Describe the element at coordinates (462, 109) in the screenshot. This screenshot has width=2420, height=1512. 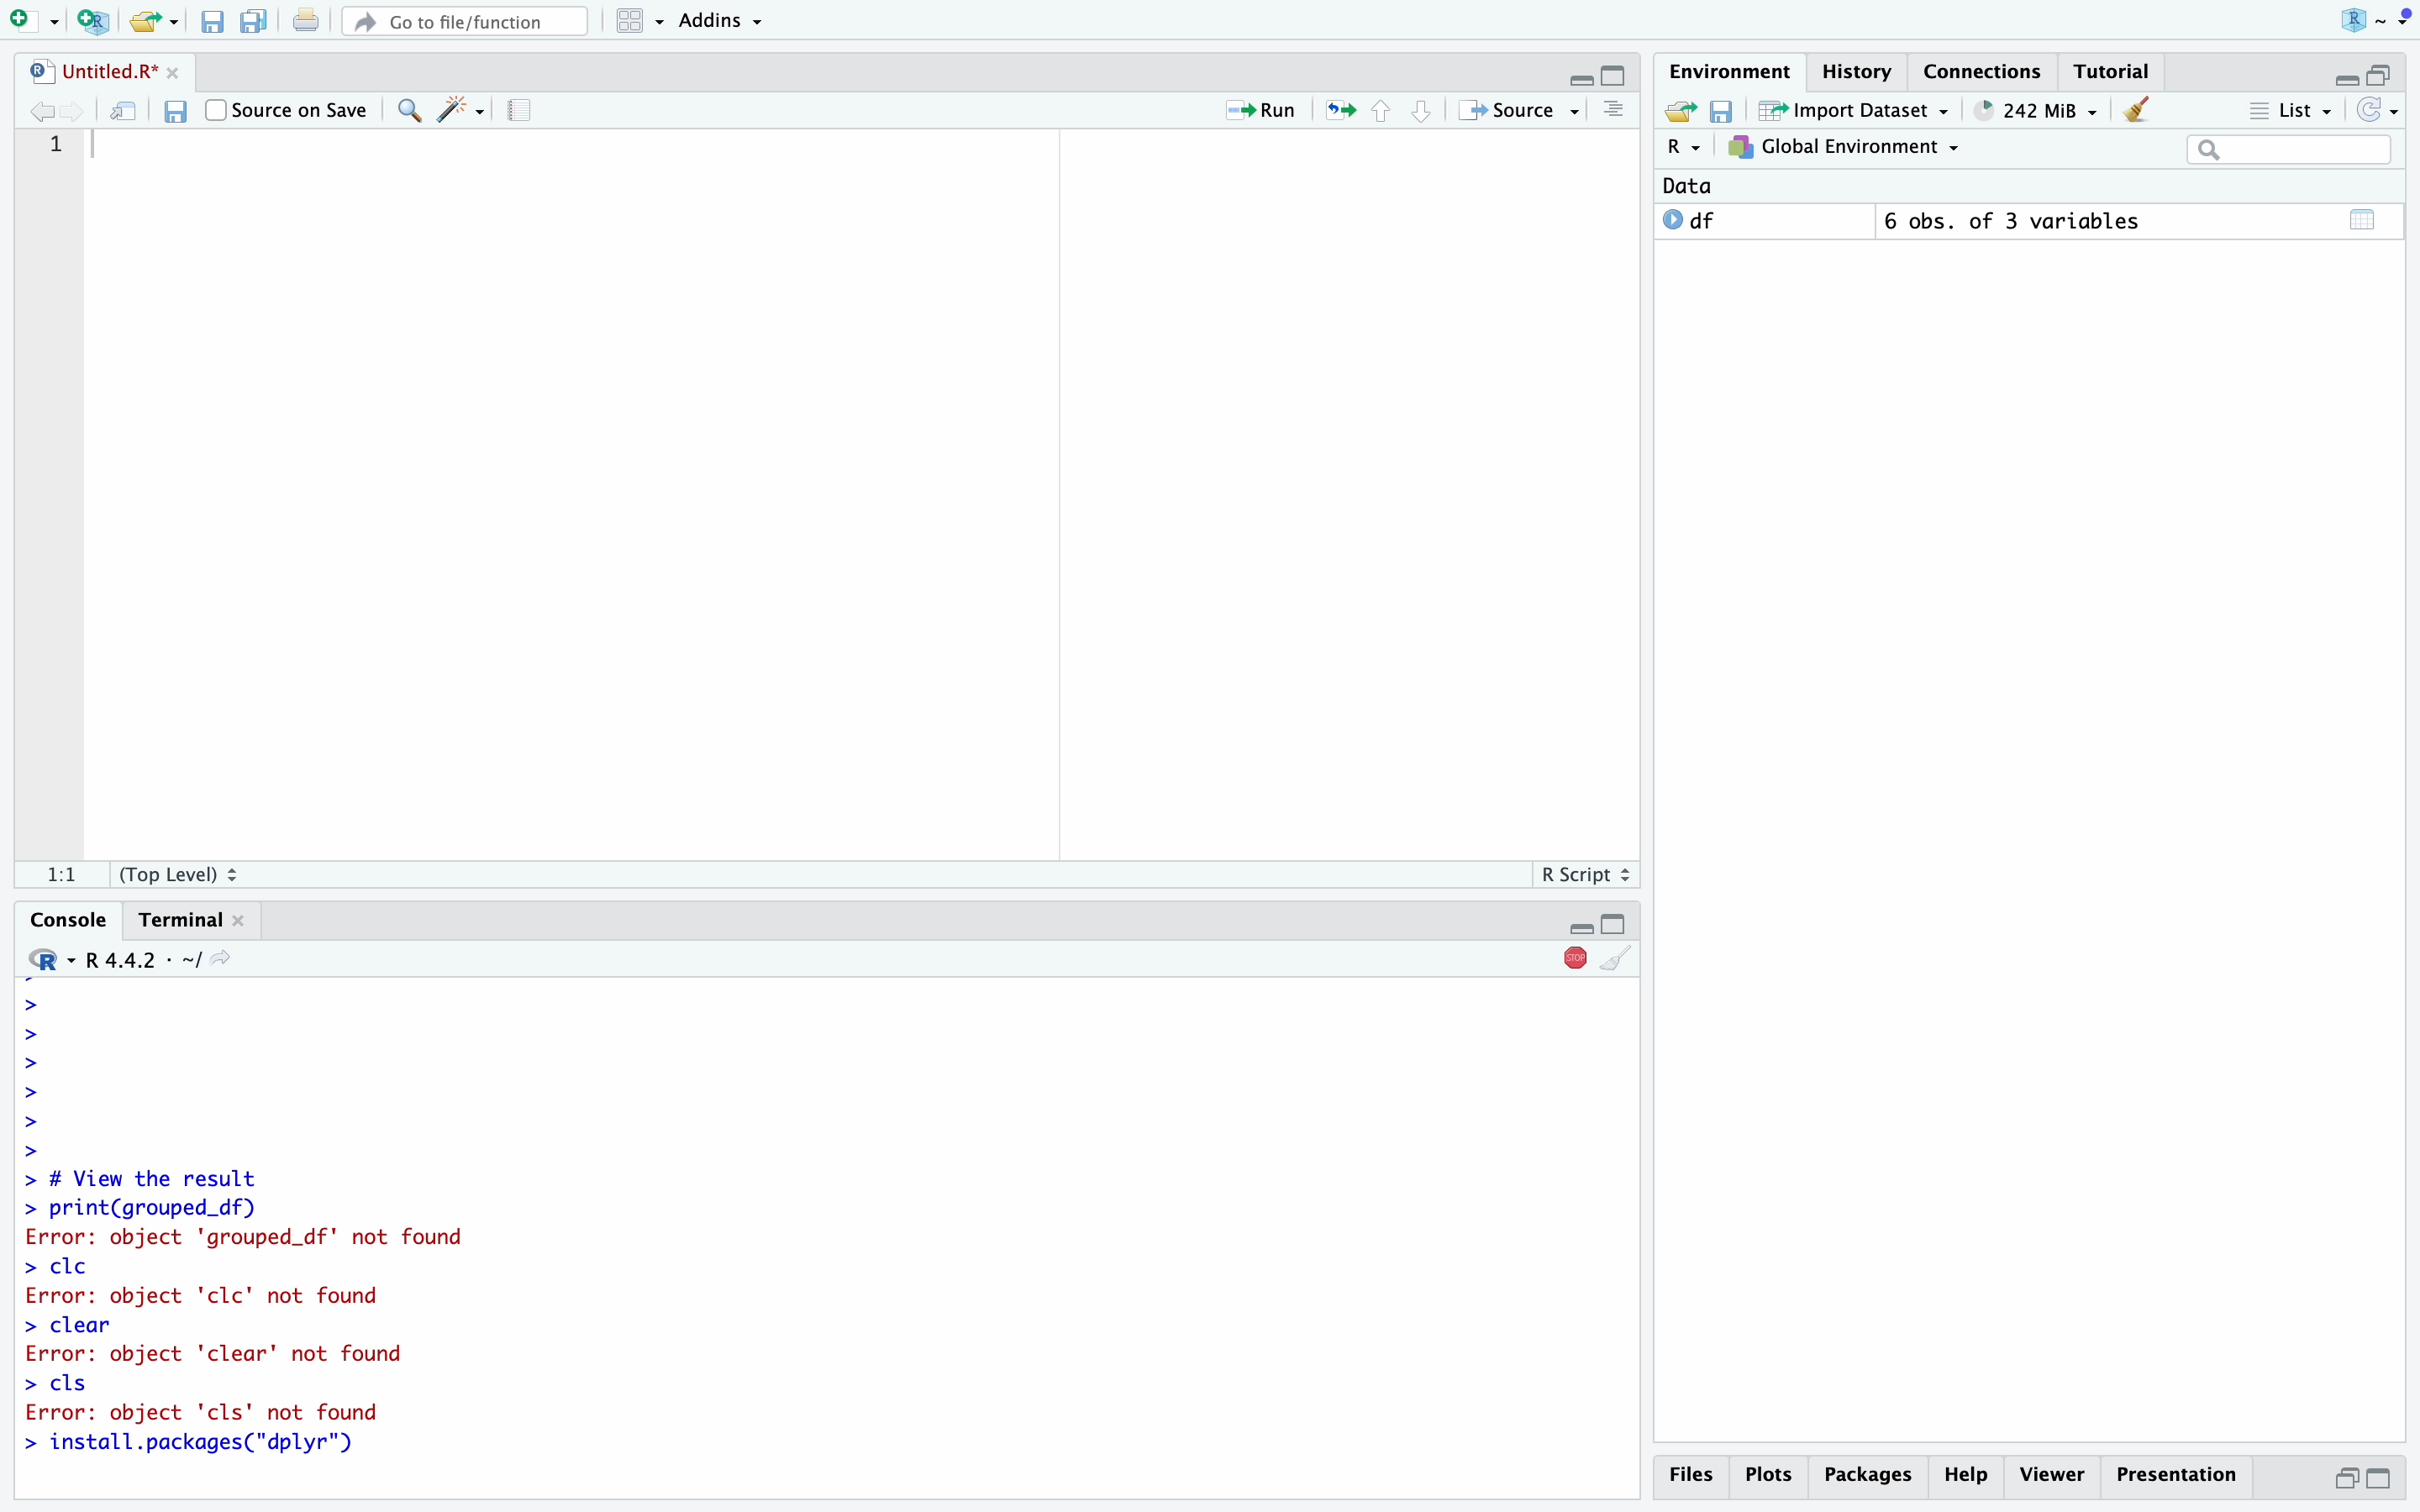
I see `Code Tools` at that location.